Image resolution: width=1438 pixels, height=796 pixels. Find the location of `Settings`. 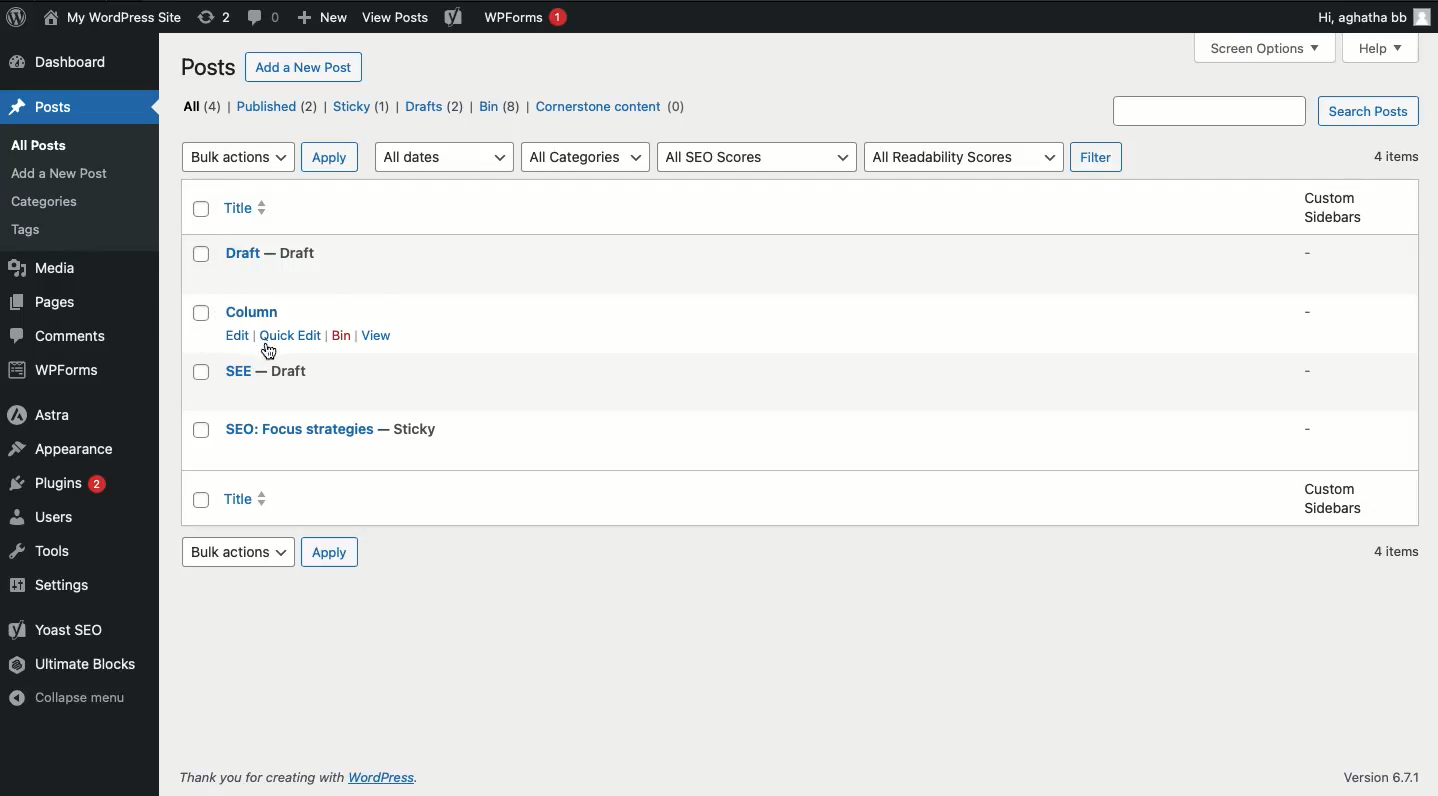

Settings is located at coordinates (57, 586).